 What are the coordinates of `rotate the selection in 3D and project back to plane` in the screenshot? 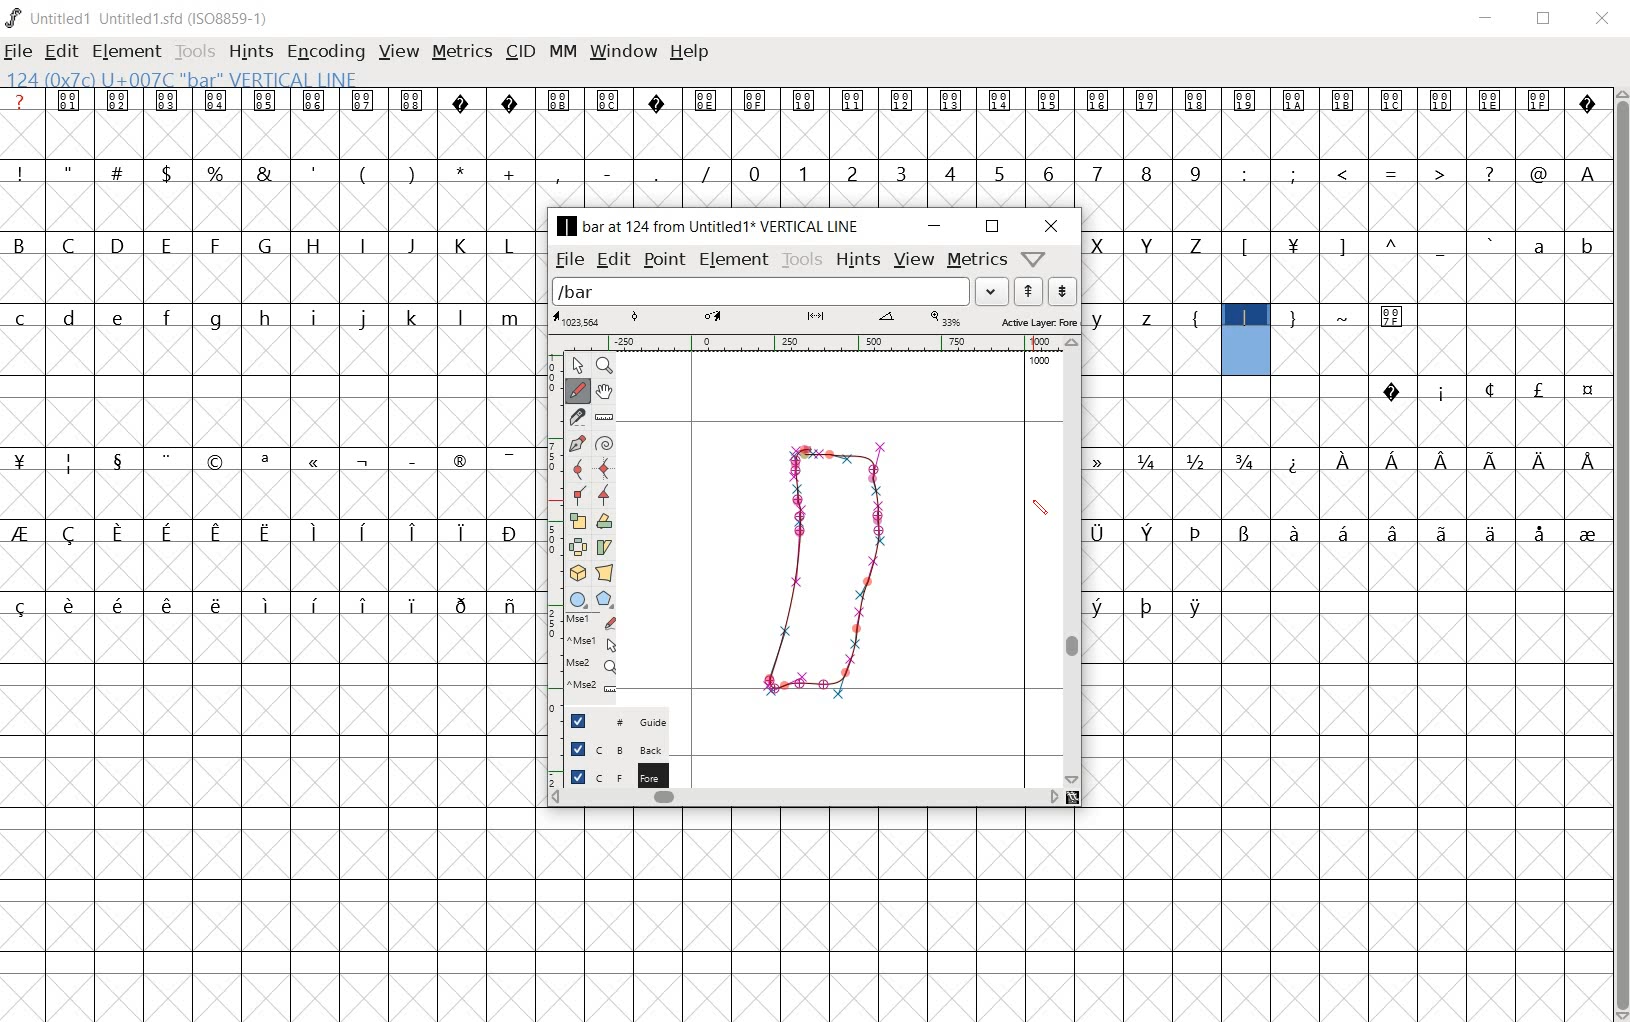 It's located at (575, 572).